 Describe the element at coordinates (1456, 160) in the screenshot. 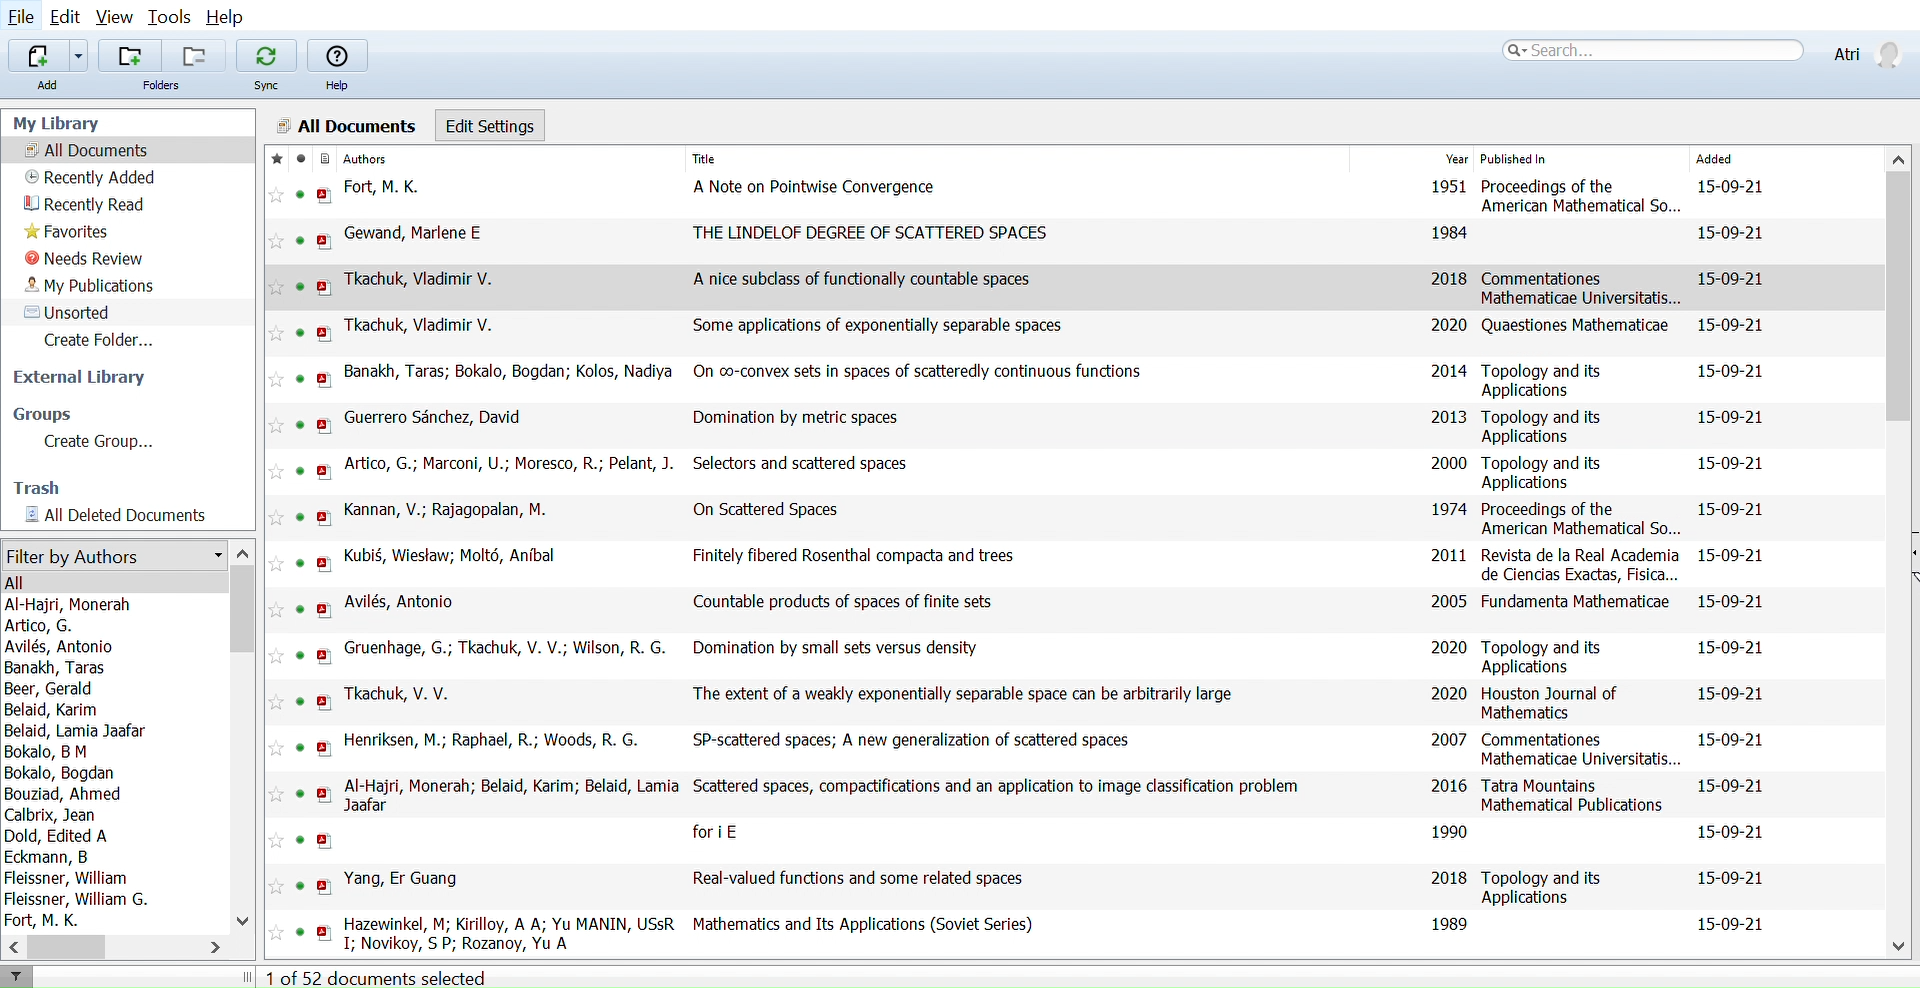

I see `Year` at that location.